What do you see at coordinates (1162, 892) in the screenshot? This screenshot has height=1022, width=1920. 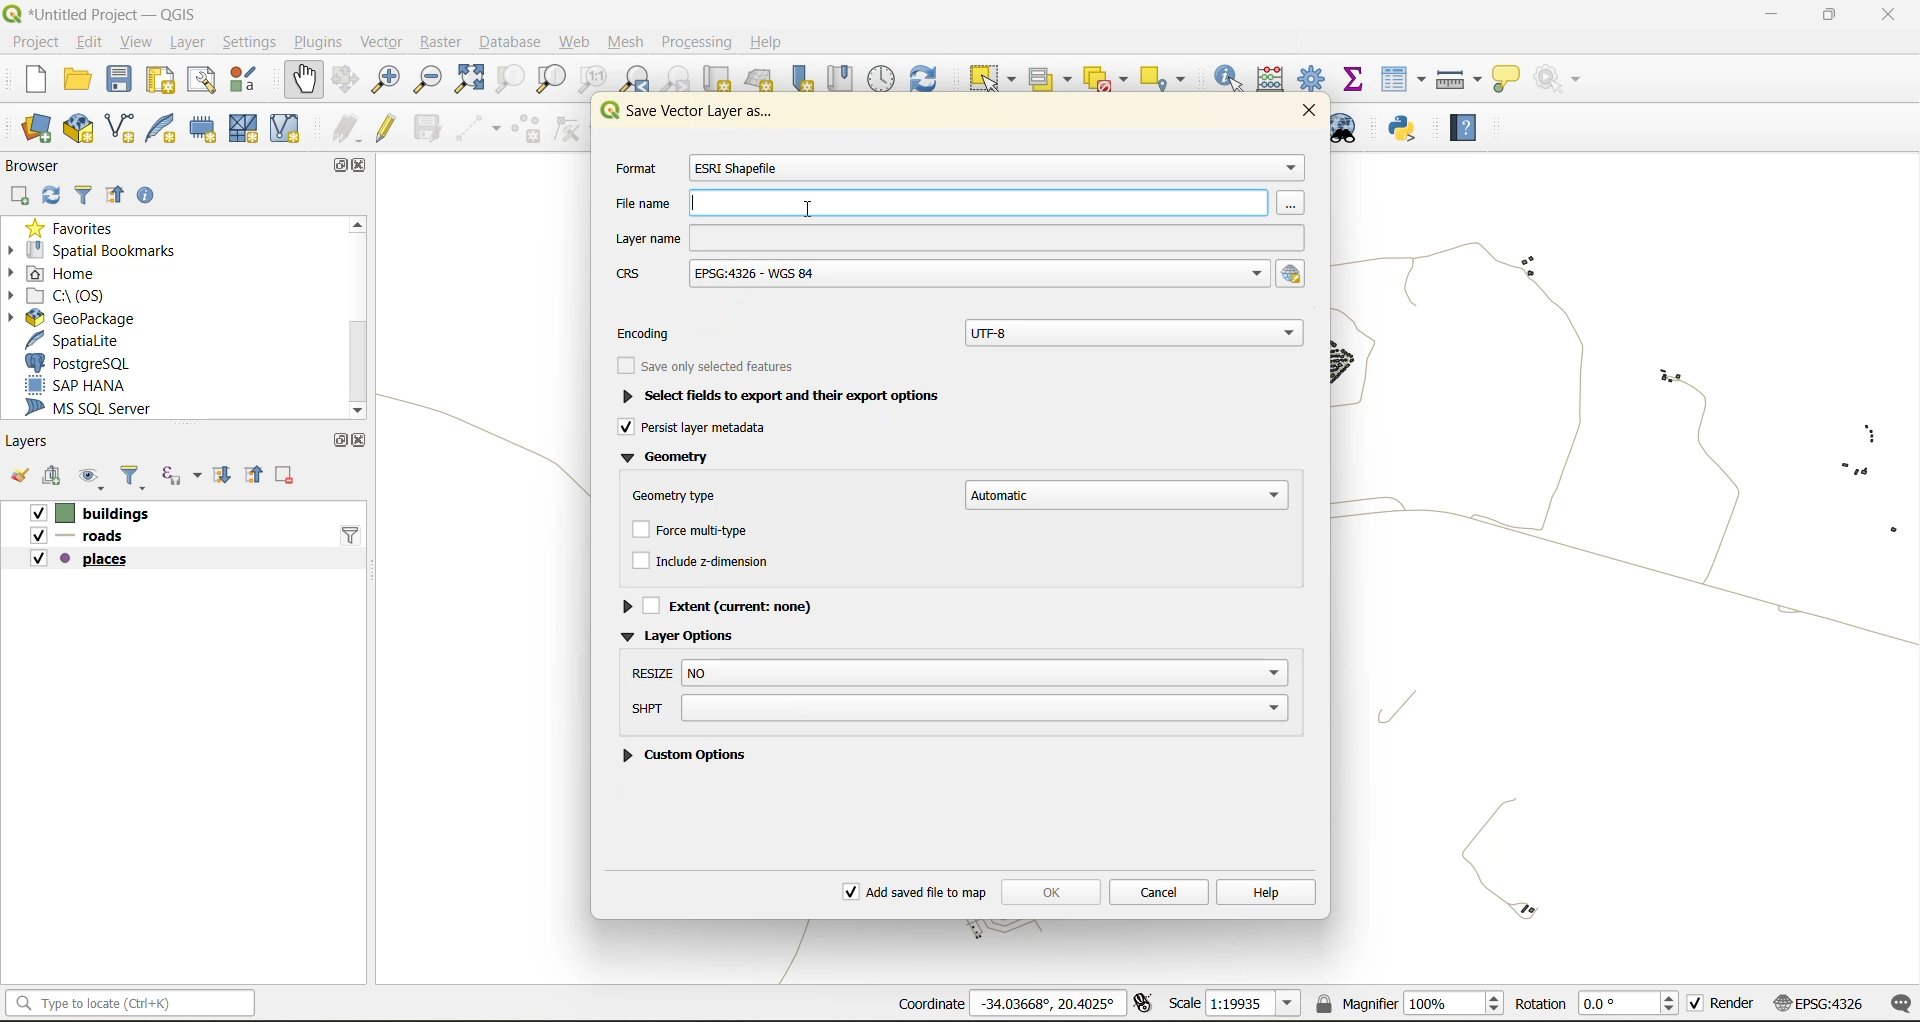 I see `cancel` at bounding box center [1162, 892].